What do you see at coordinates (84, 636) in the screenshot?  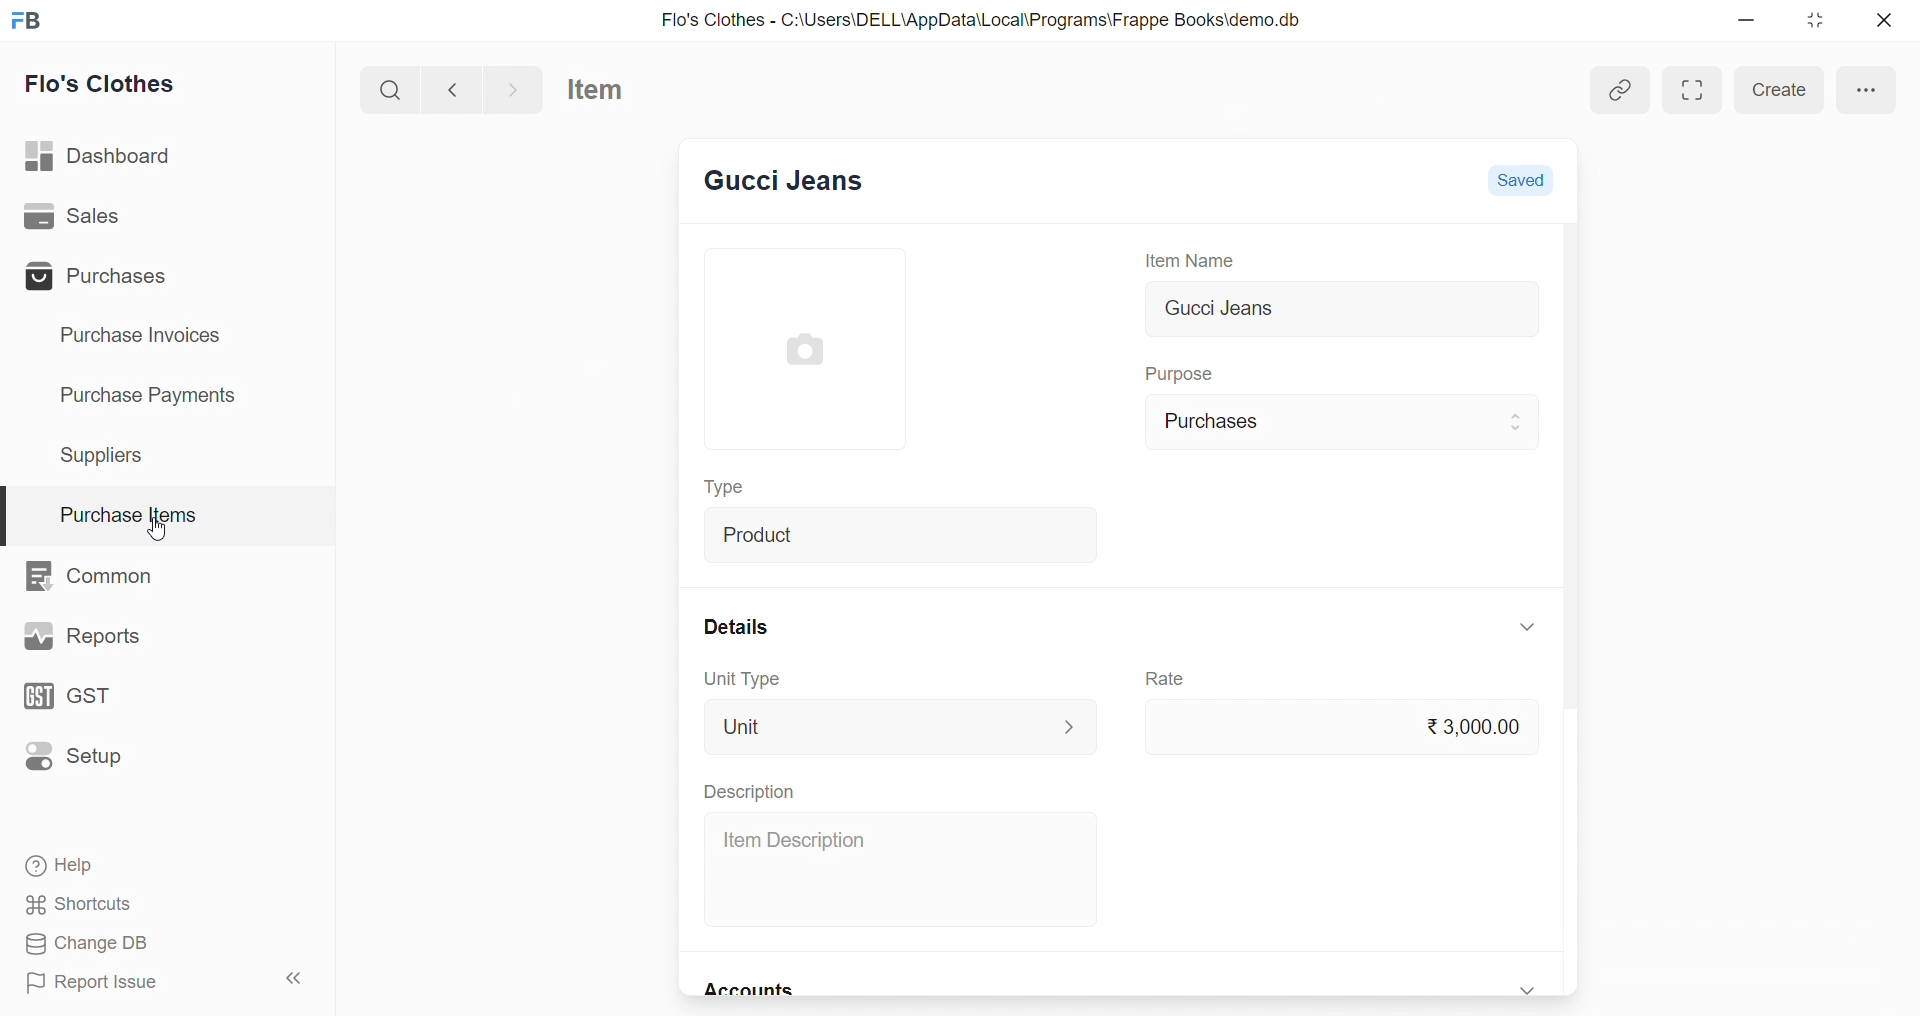 I see `Reports` at bounding box center [84, 636].